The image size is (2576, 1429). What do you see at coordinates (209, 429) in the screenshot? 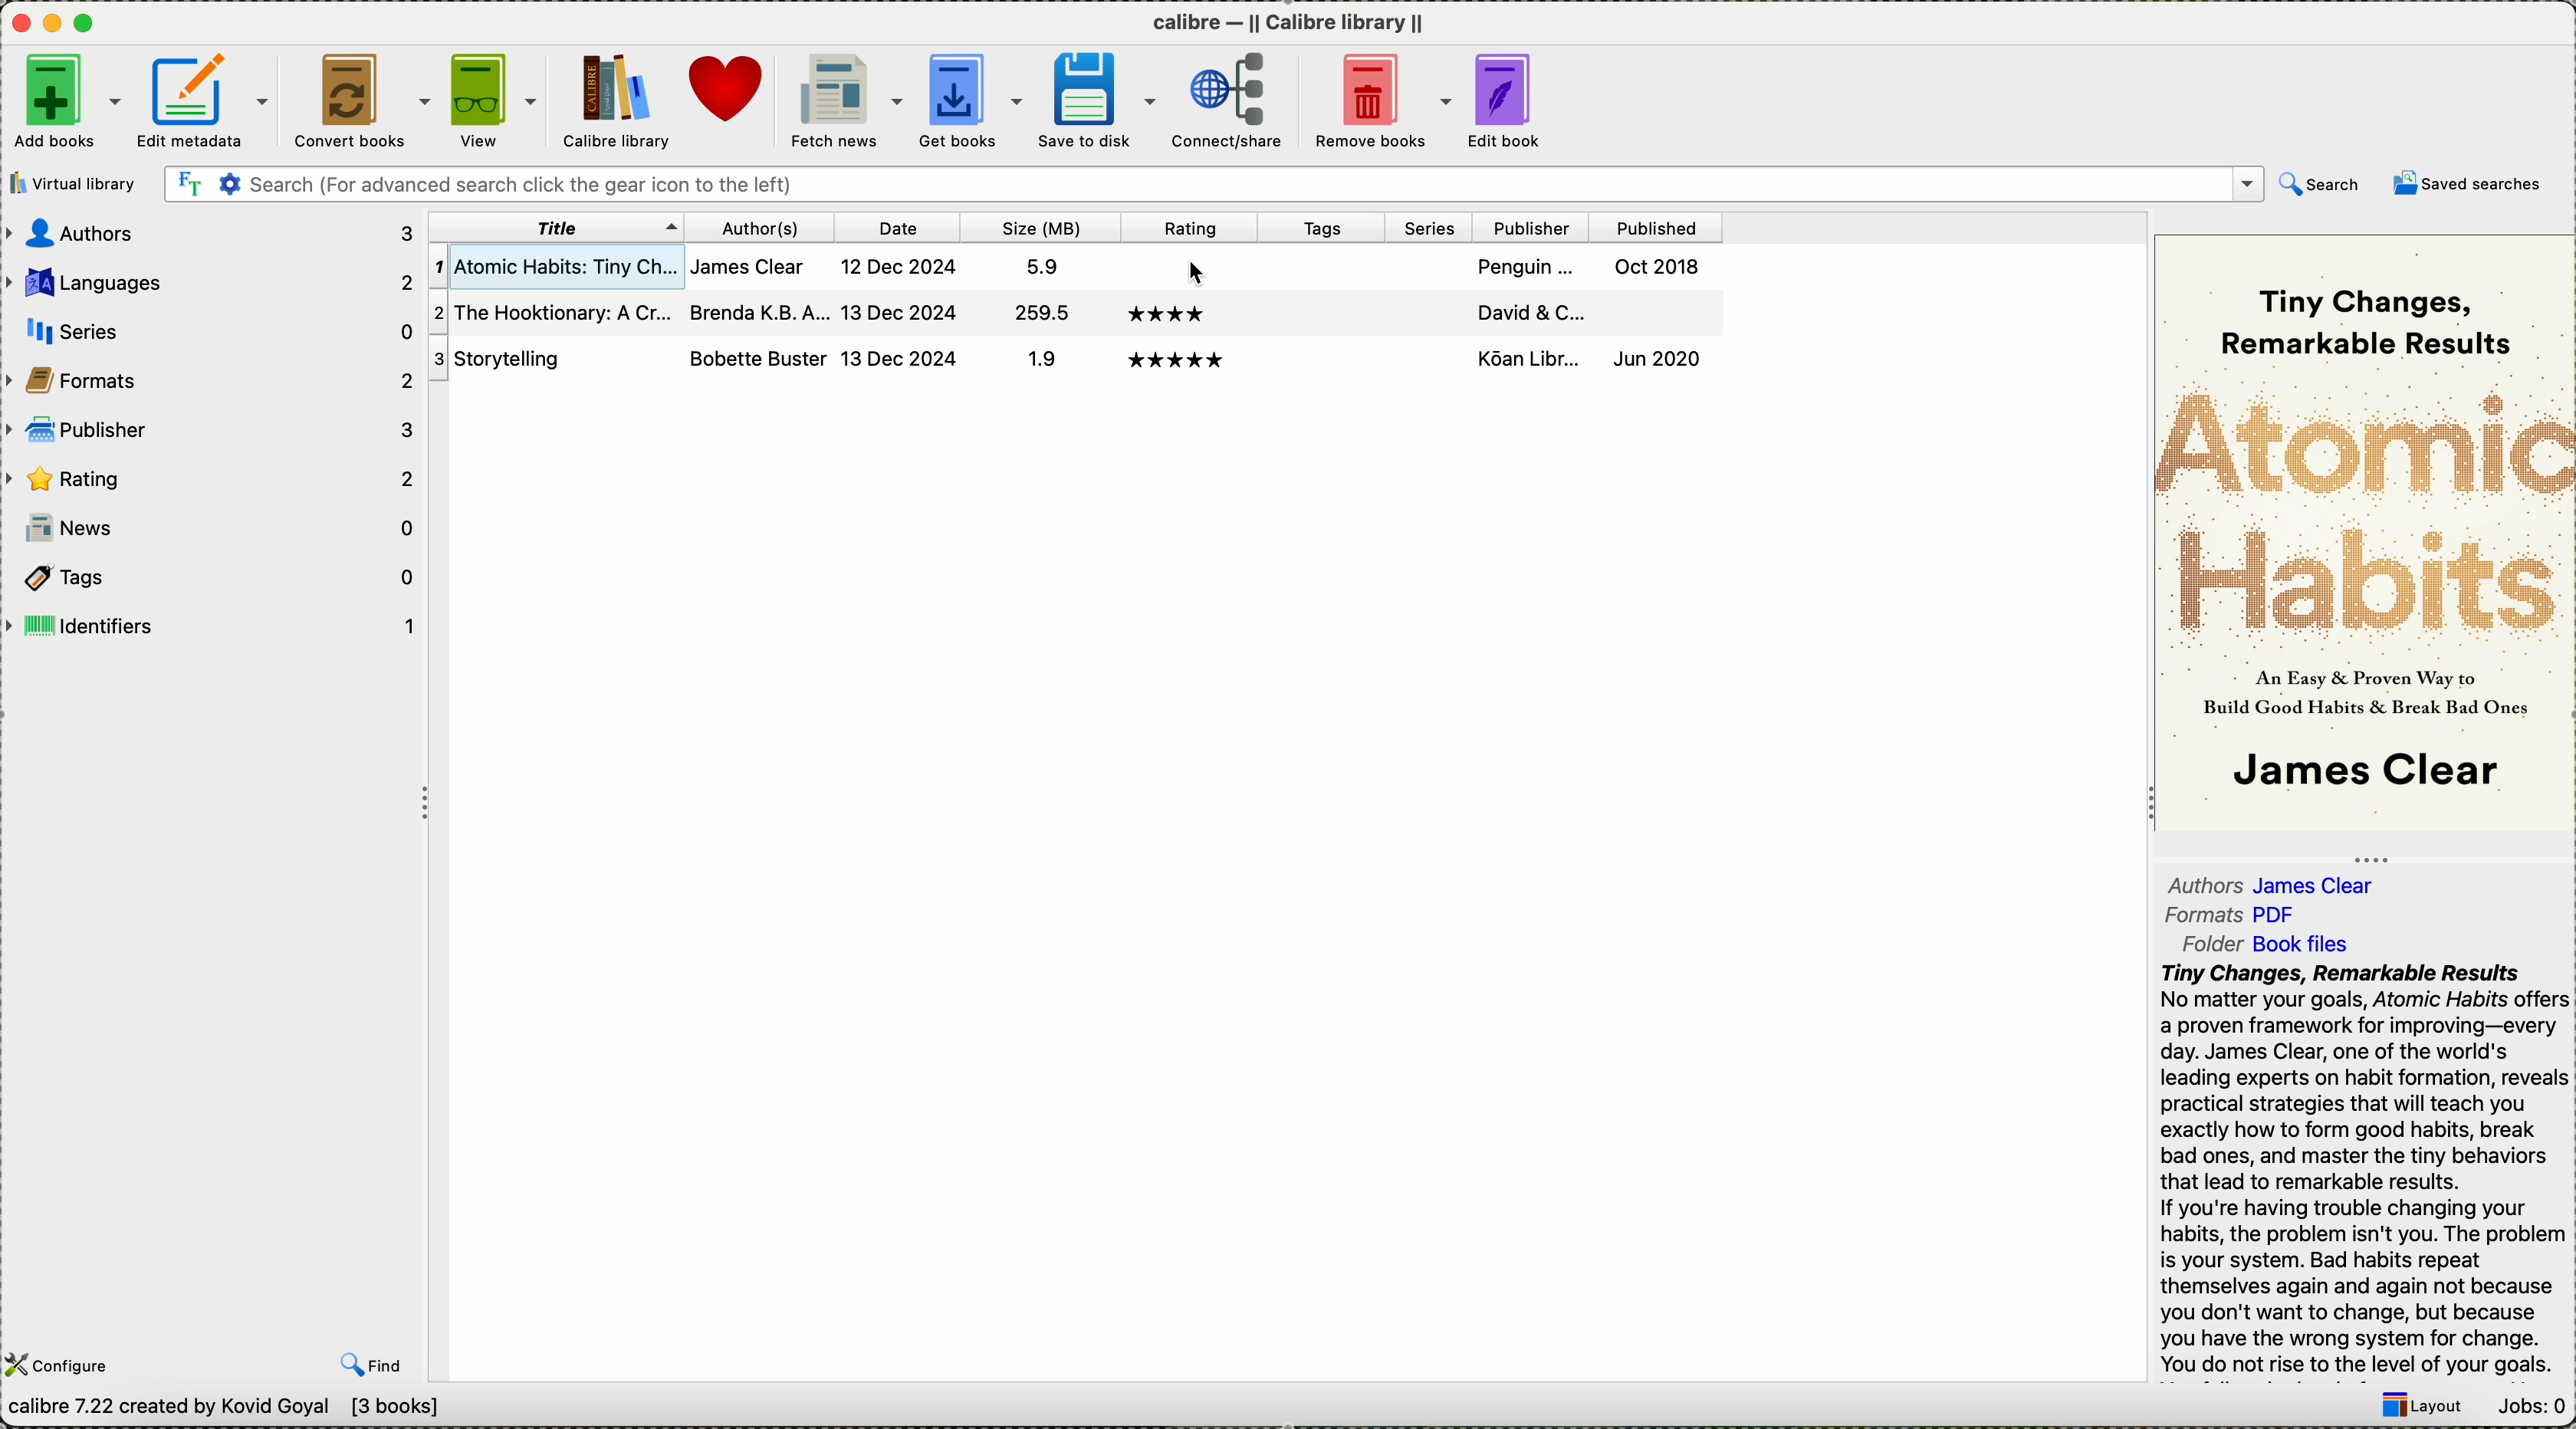
I see `publisher` at bounding box center [209, 429].